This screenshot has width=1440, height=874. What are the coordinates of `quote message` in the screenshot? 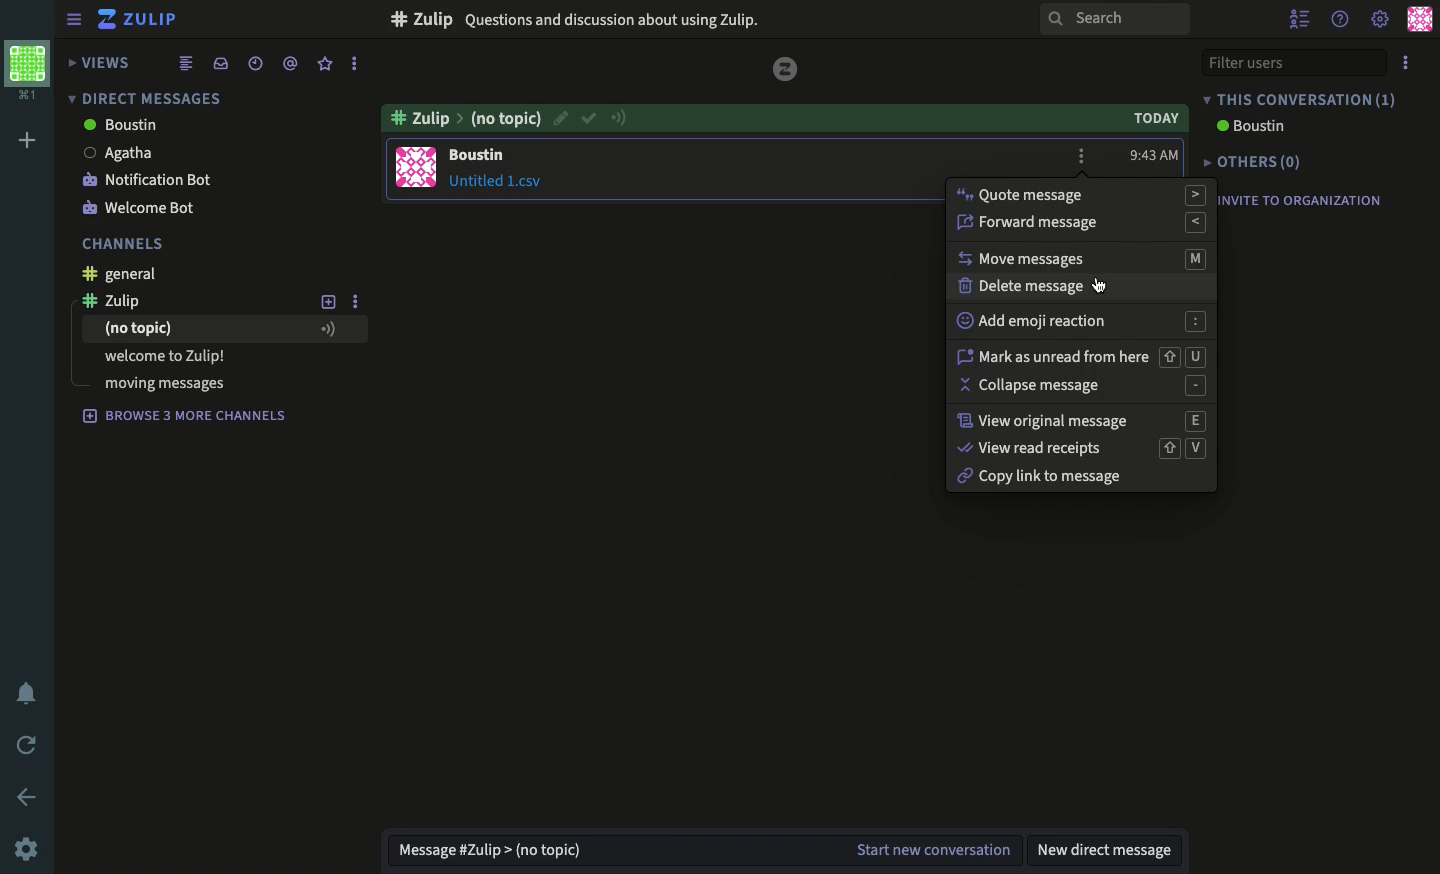 It's located at (1082, 194).